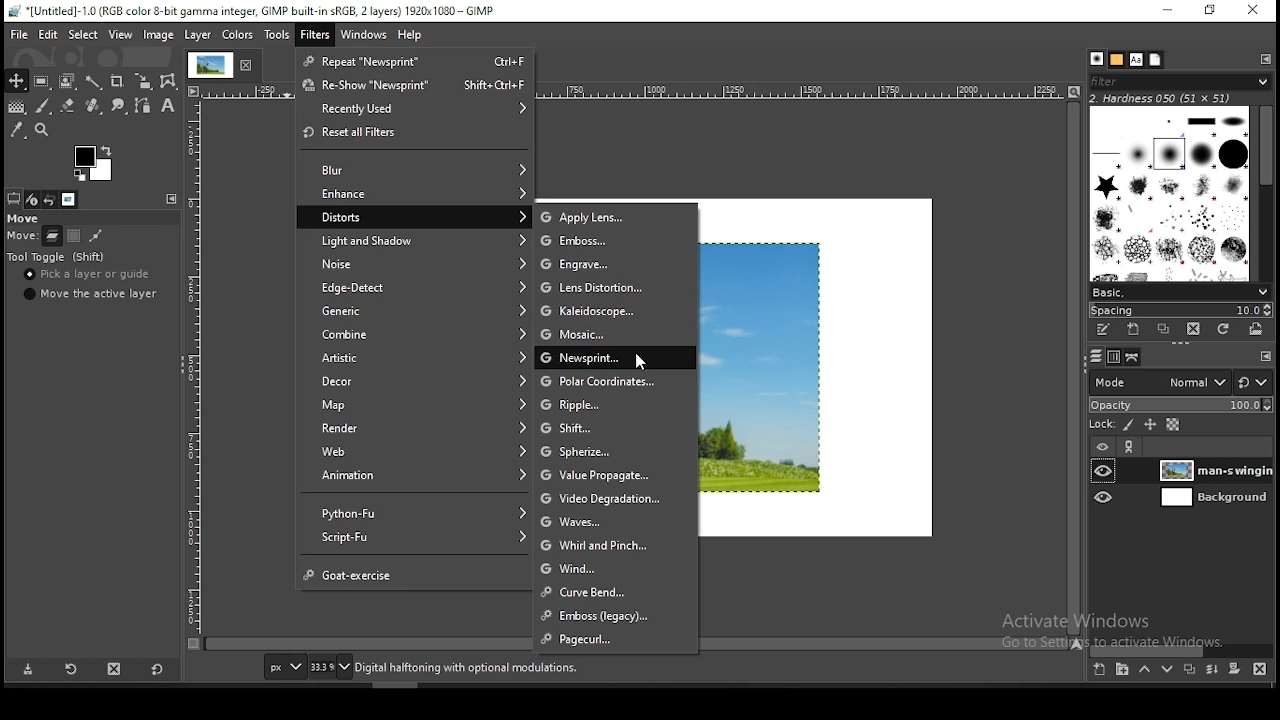 This screenshot has height=720, width=1280. What do you see at coordinates (1076, 368) in the screenshot?
I see `scroll bar` at bounding box center [1076, 368].